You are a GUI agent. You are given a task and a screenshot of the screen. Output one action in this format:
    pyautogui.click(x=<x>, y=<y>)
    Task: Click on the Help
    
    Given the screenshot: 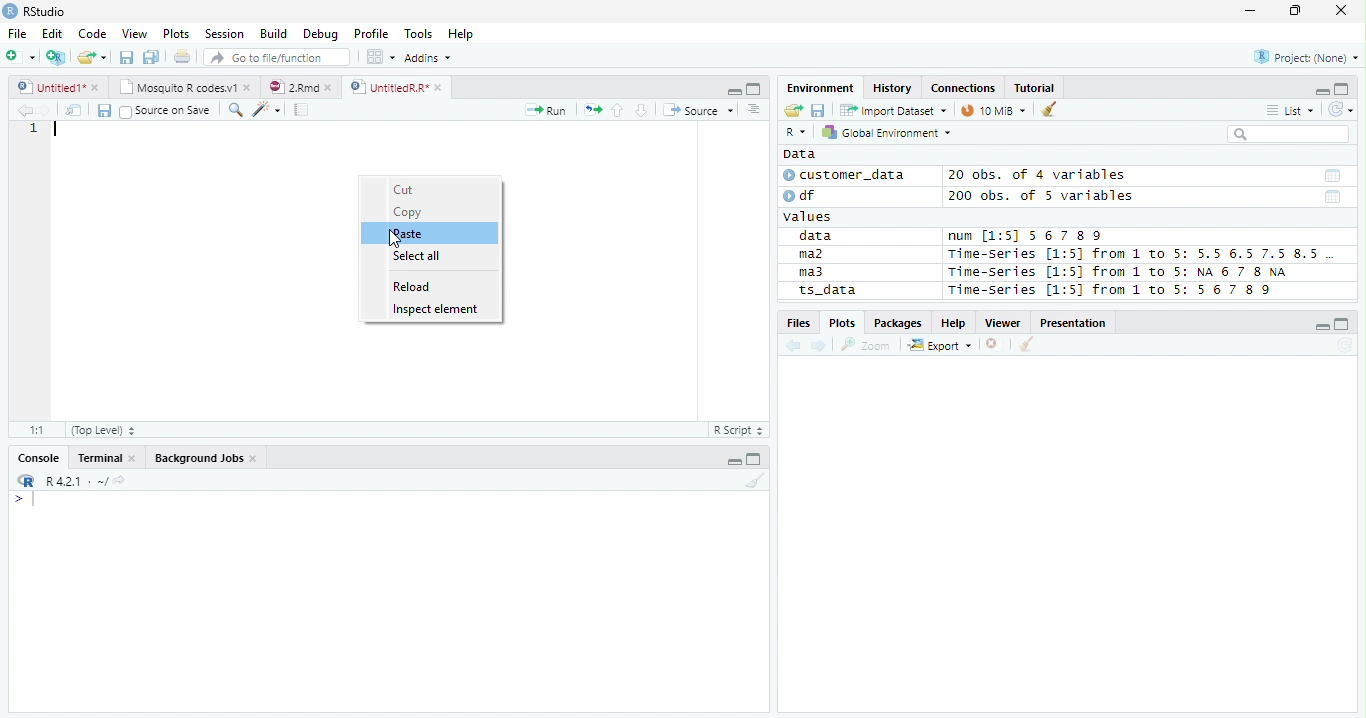 What is the action you would take?
    pyautogui.click(x=463, y=34)
    